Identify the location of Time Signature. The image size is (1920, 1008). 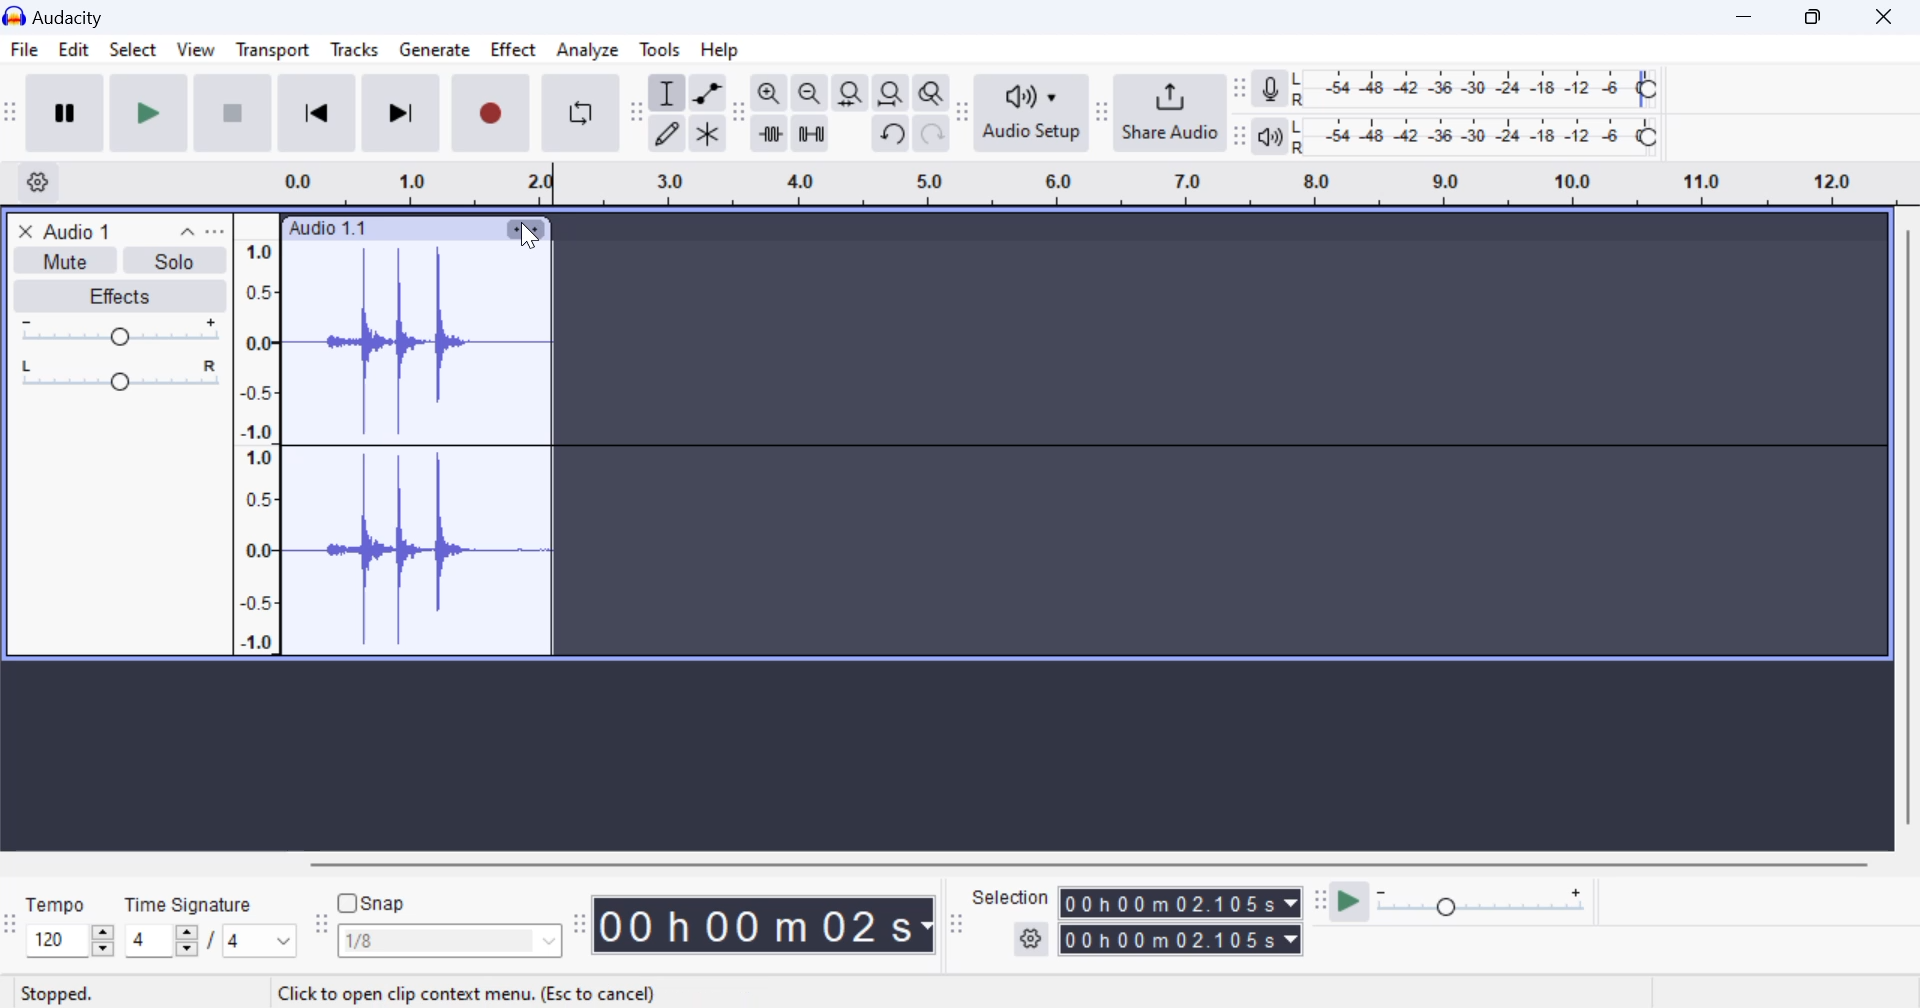
(191, 901).